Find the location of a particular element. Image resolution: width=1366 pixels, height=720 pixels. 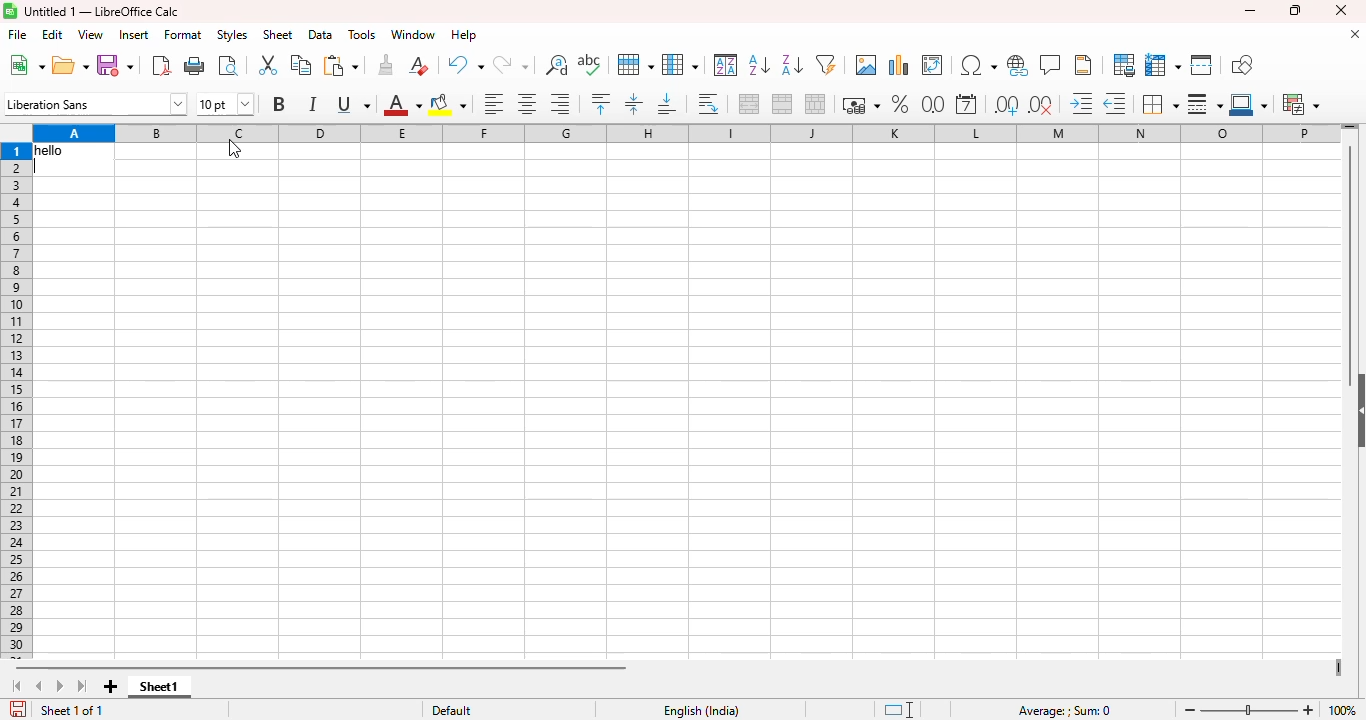

format as date is located at coordinates (966, 104).